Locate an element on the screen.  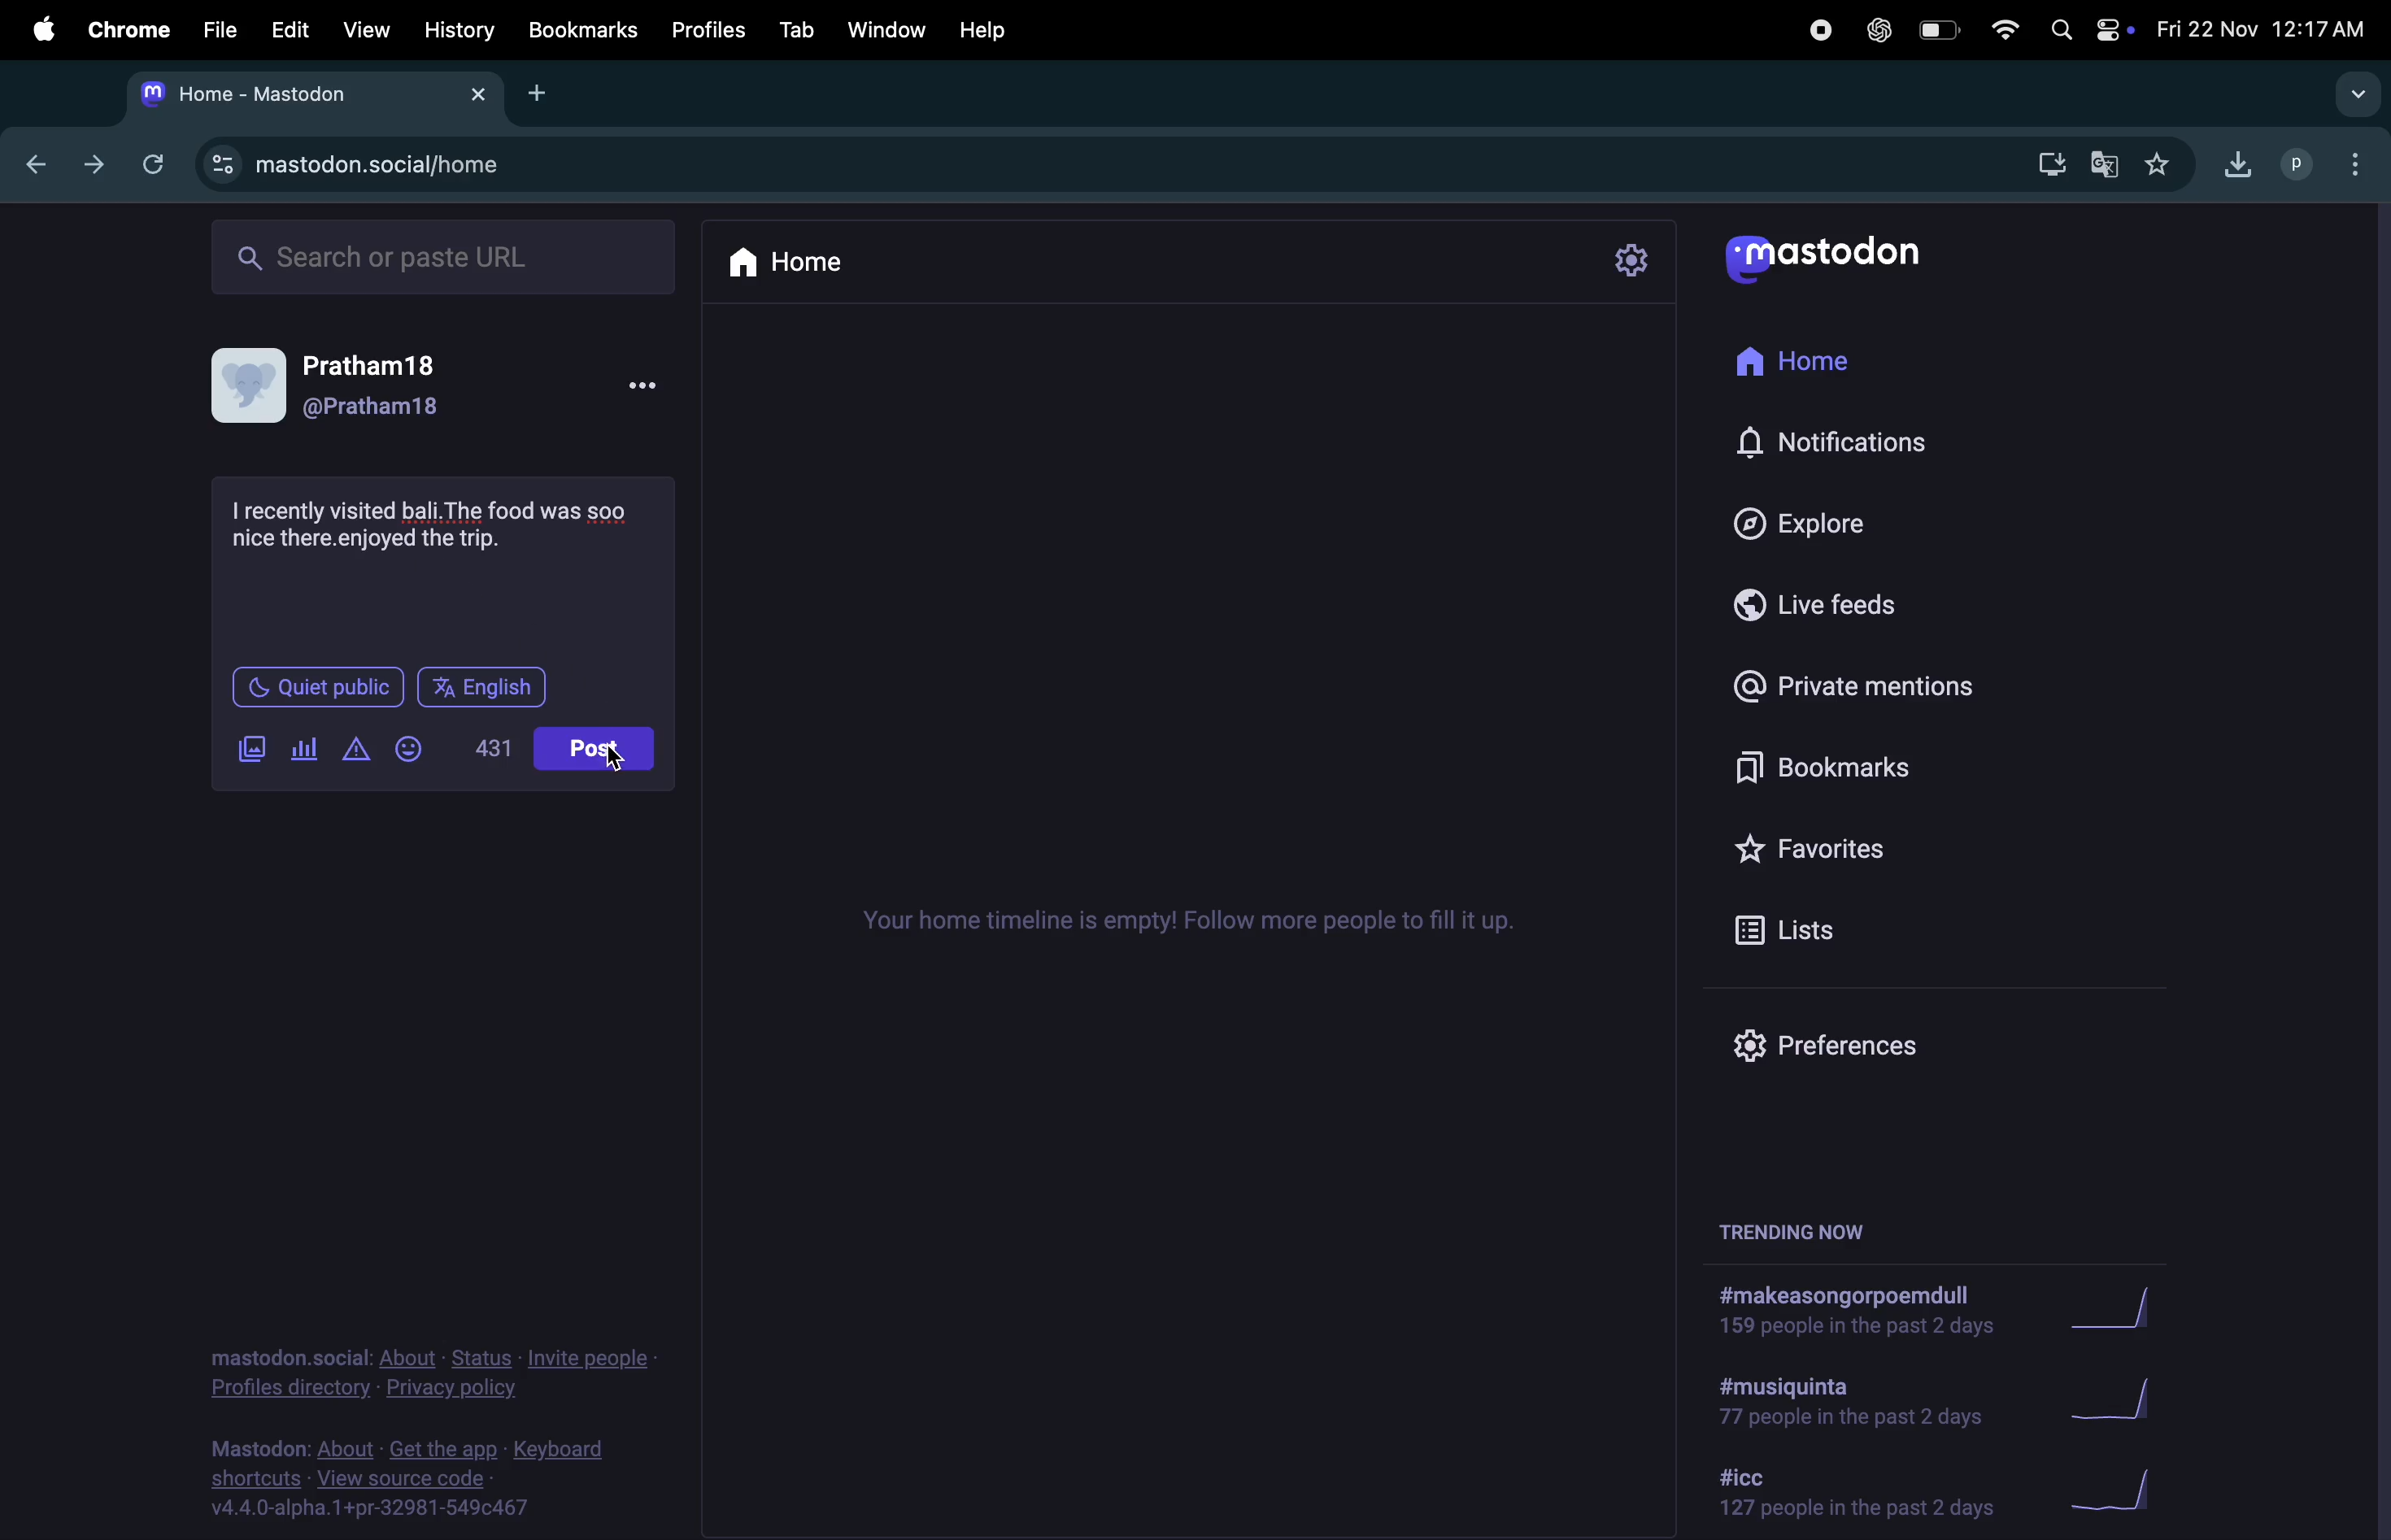
add emoji is located at coordinates (408, 750).